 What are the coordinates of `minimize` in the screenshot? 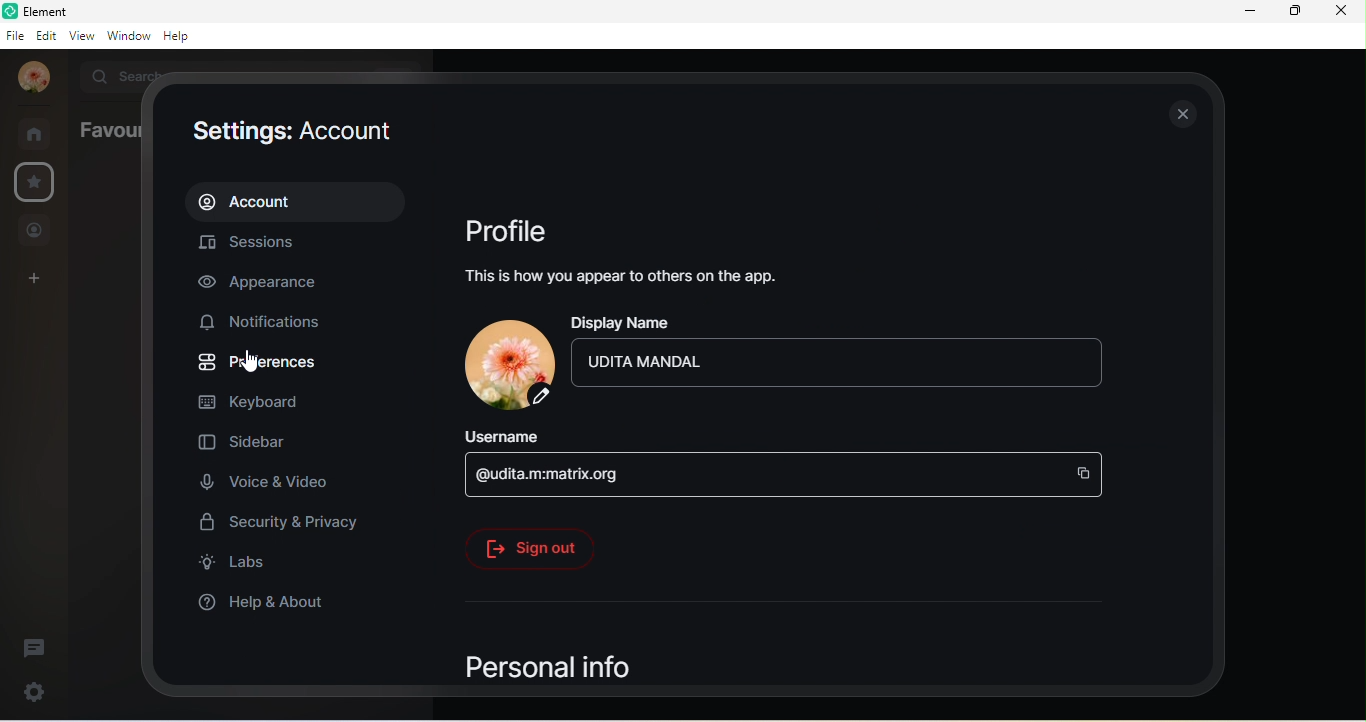 It's located at (1255, 12).